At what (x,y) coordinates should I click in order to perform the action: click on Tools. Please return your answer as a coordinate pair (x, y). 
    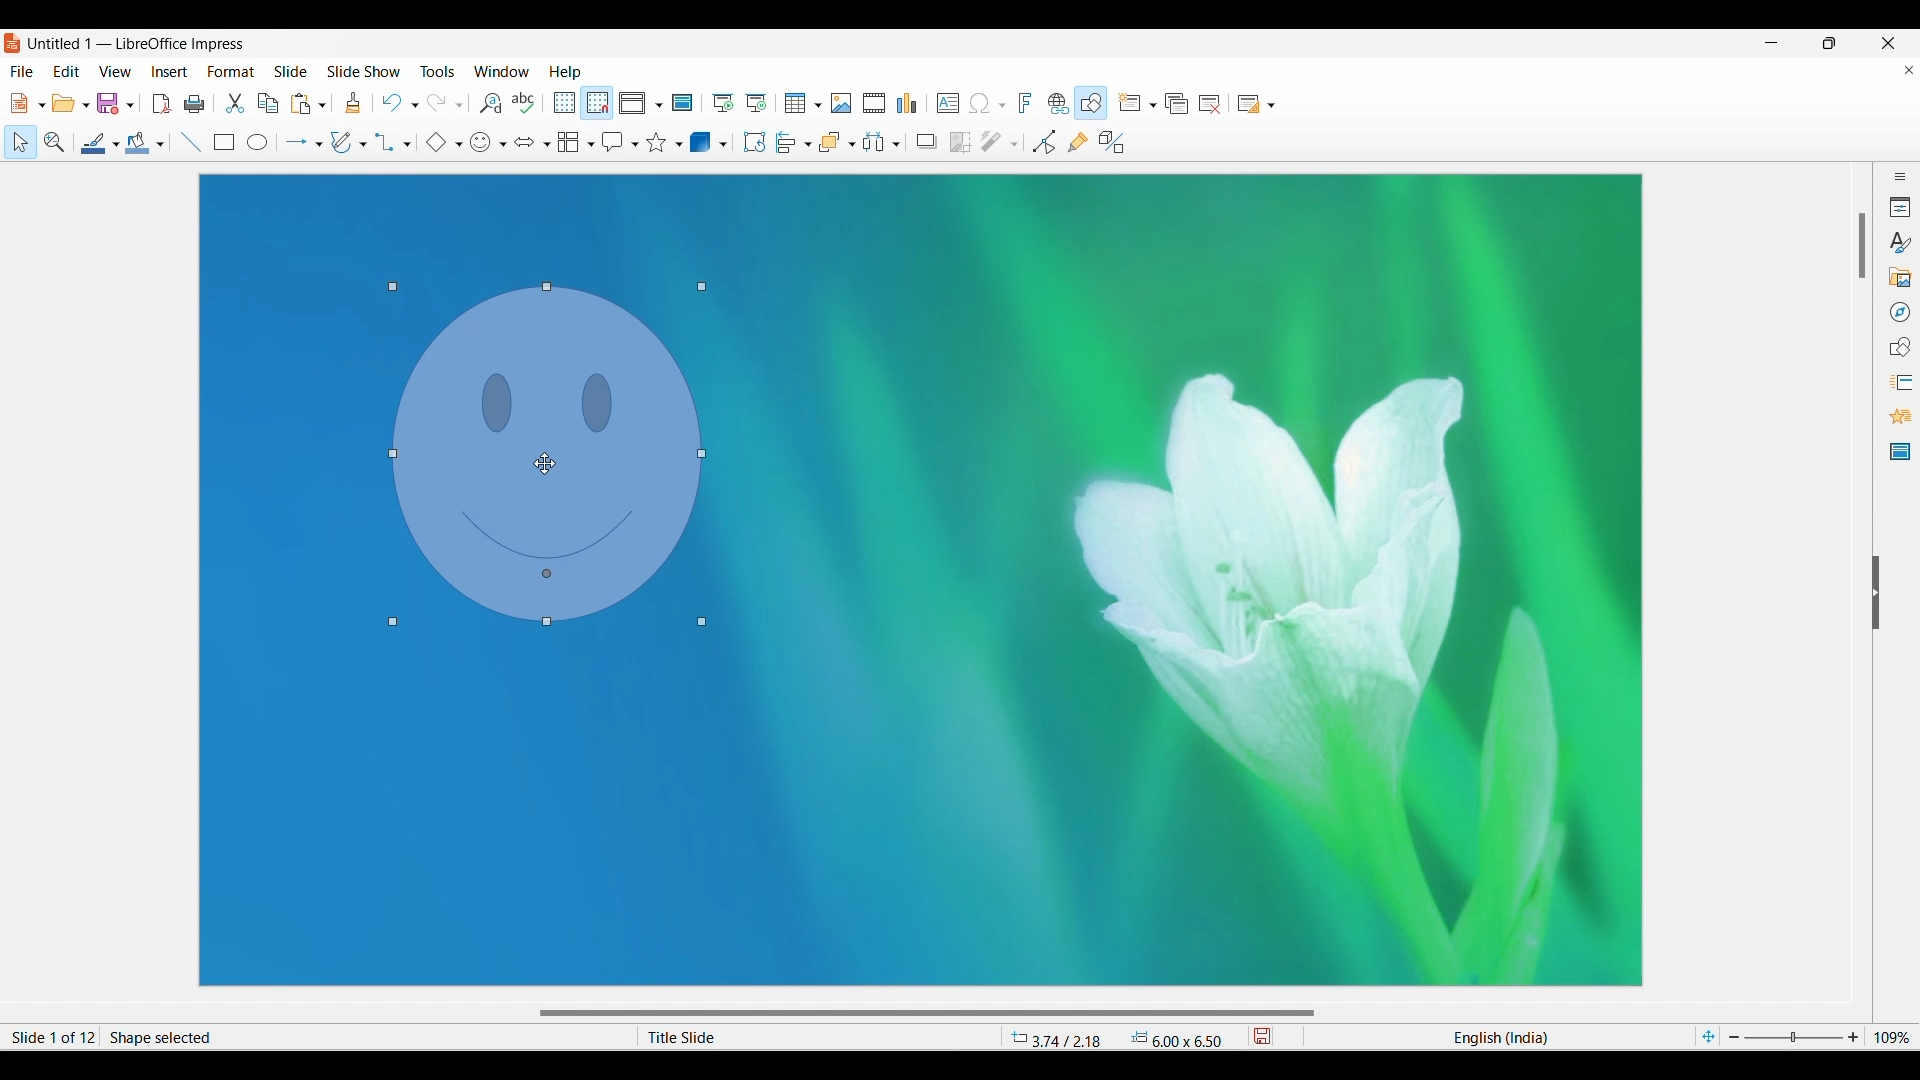
    Looking at the image, I should click on (438, 70).